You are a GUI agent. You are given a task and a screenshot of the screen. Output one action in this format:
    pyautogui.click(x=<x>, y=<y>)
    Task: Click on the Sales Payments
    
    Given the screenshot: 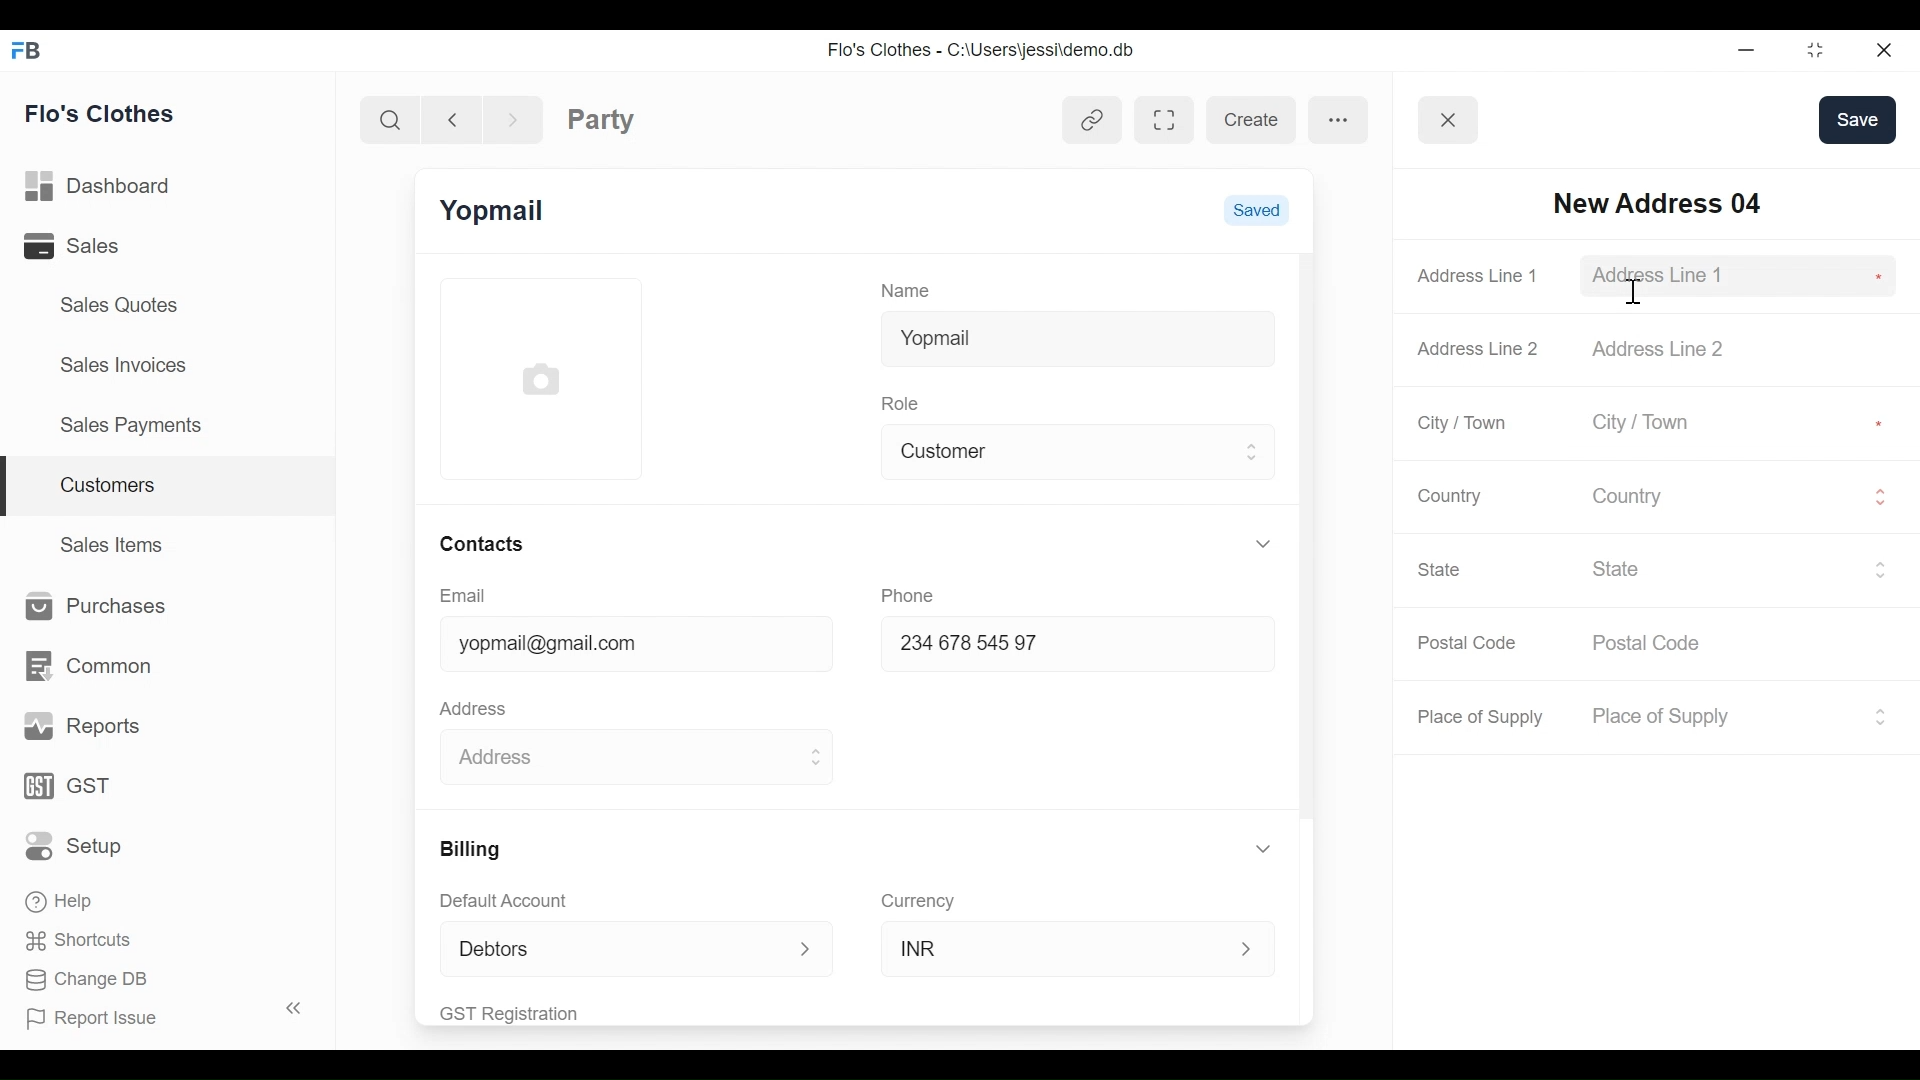 What is the action you would take?
    pyautogui.click(x=129, y=424)
    